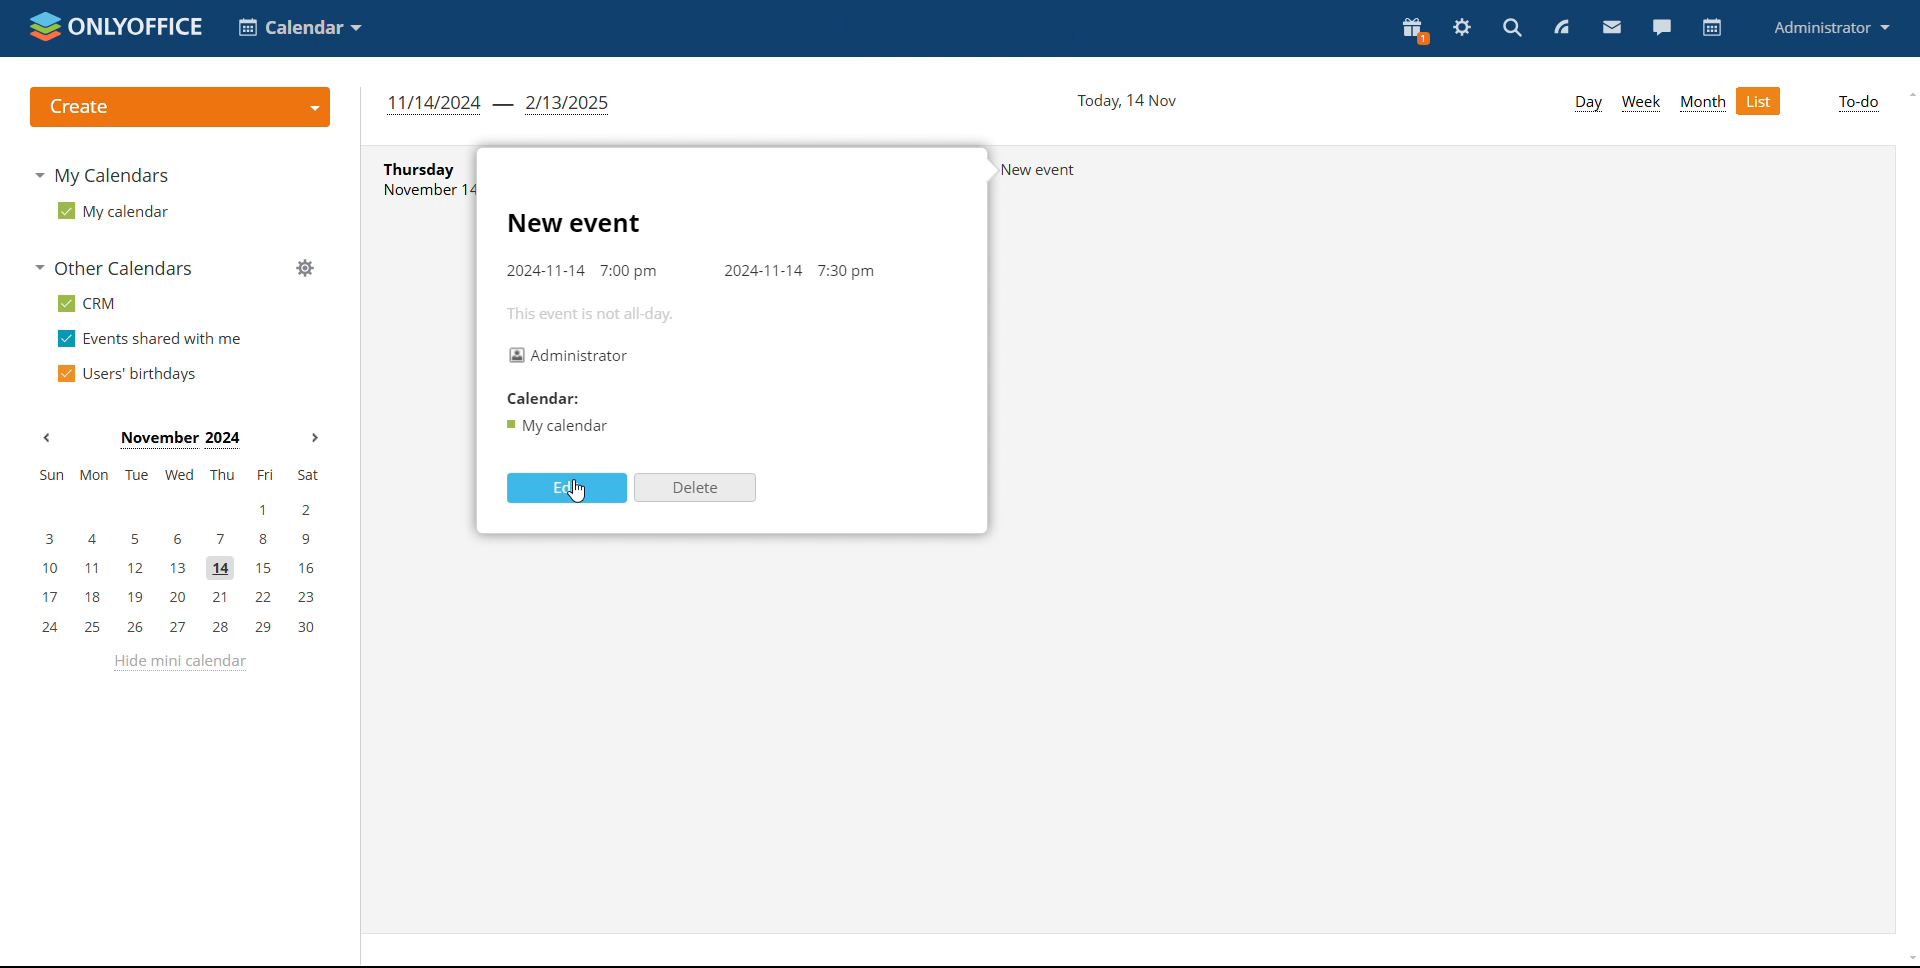 Image resolution: width=1920 pixels, height=968 pixels. Describe the element at coordinates (178, 106) in the screenshot. I see `logo` at that location.